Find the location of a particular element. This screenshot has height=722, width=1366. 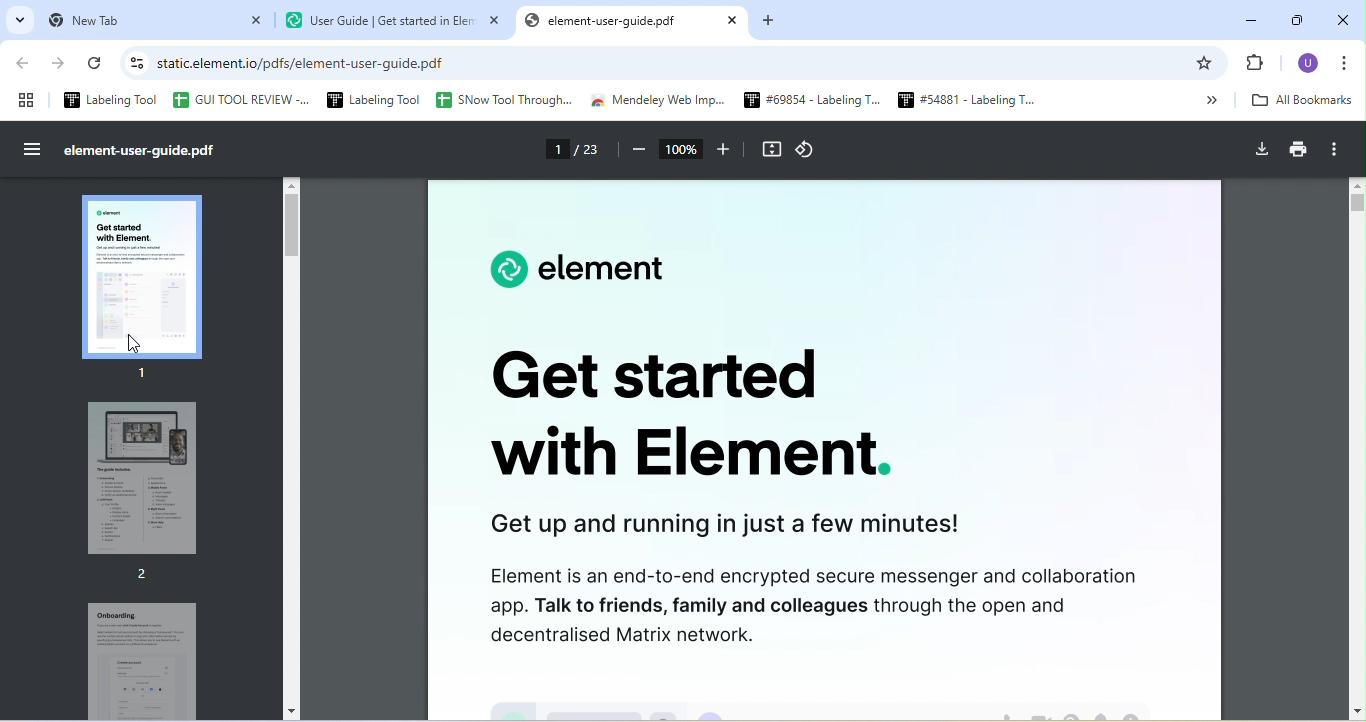

user guide | Get Started in Ele is located at coordinates (394, 23).